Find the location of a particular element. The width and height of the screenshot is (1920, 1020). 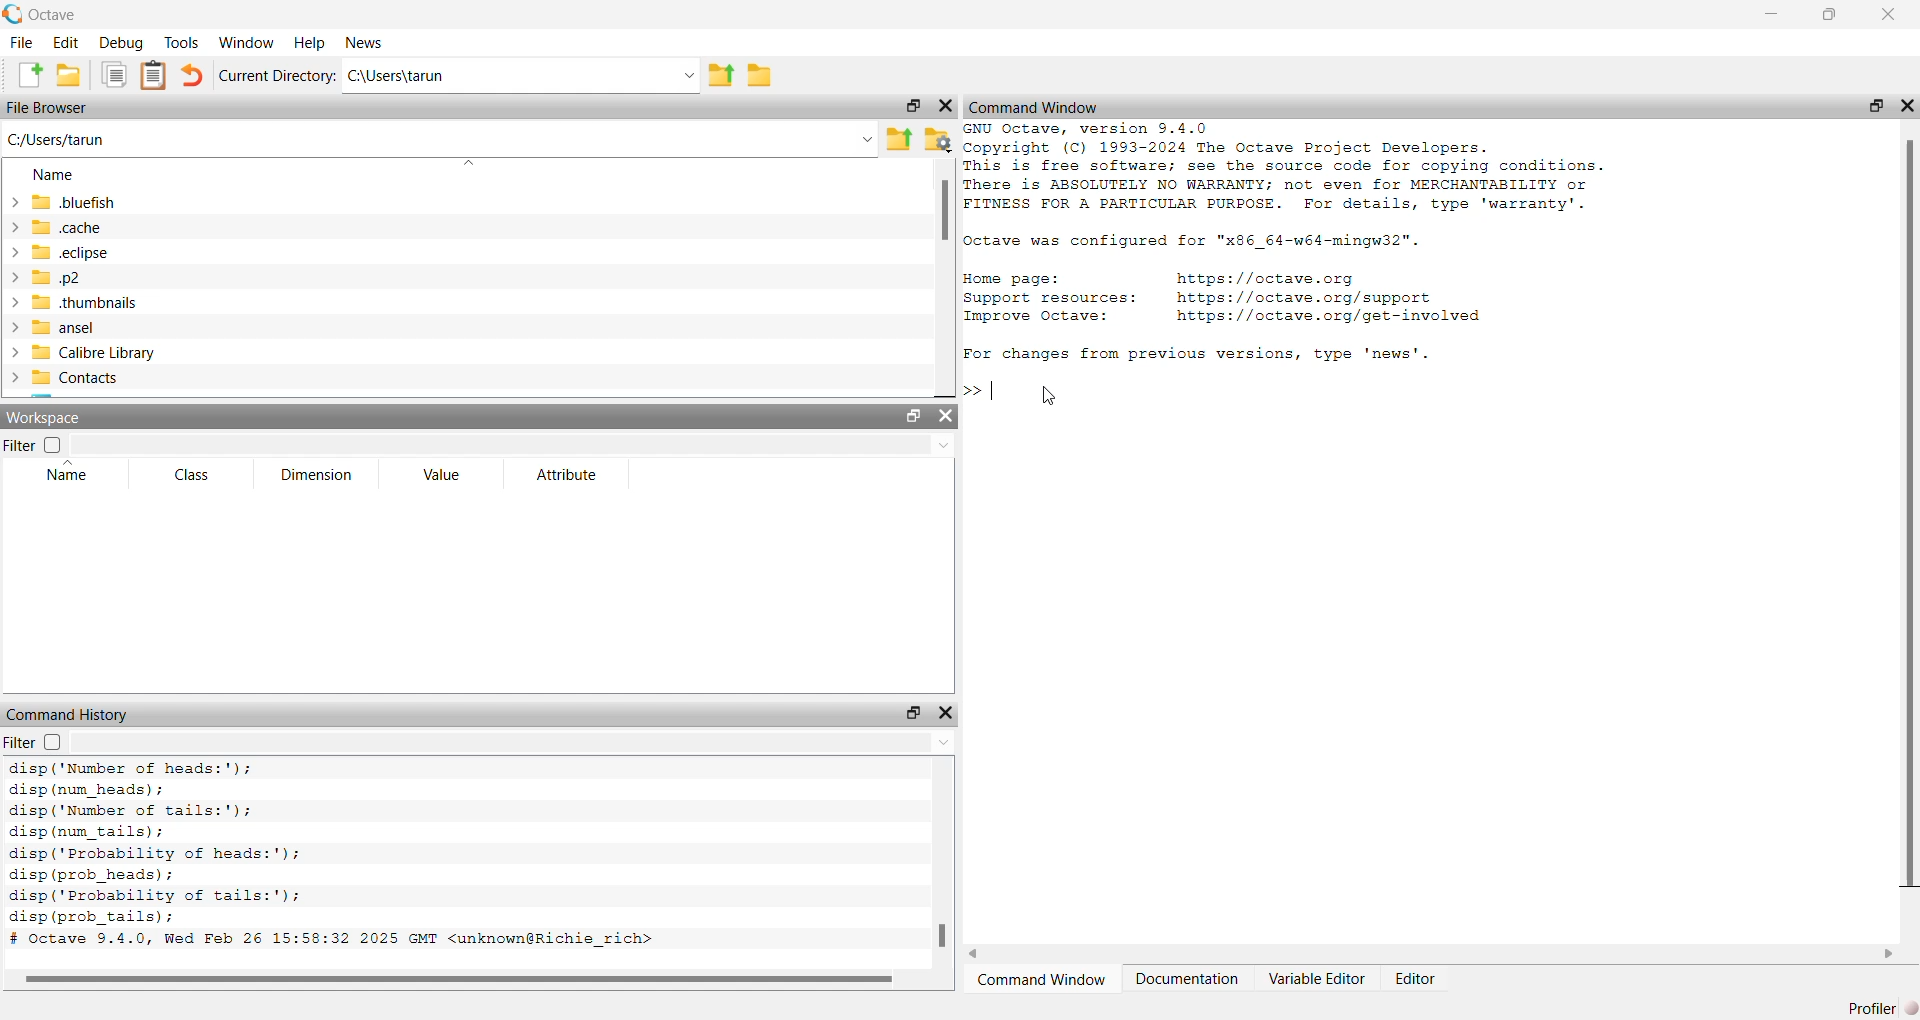

C/Users/tarun is located at coordinates (62, 139).